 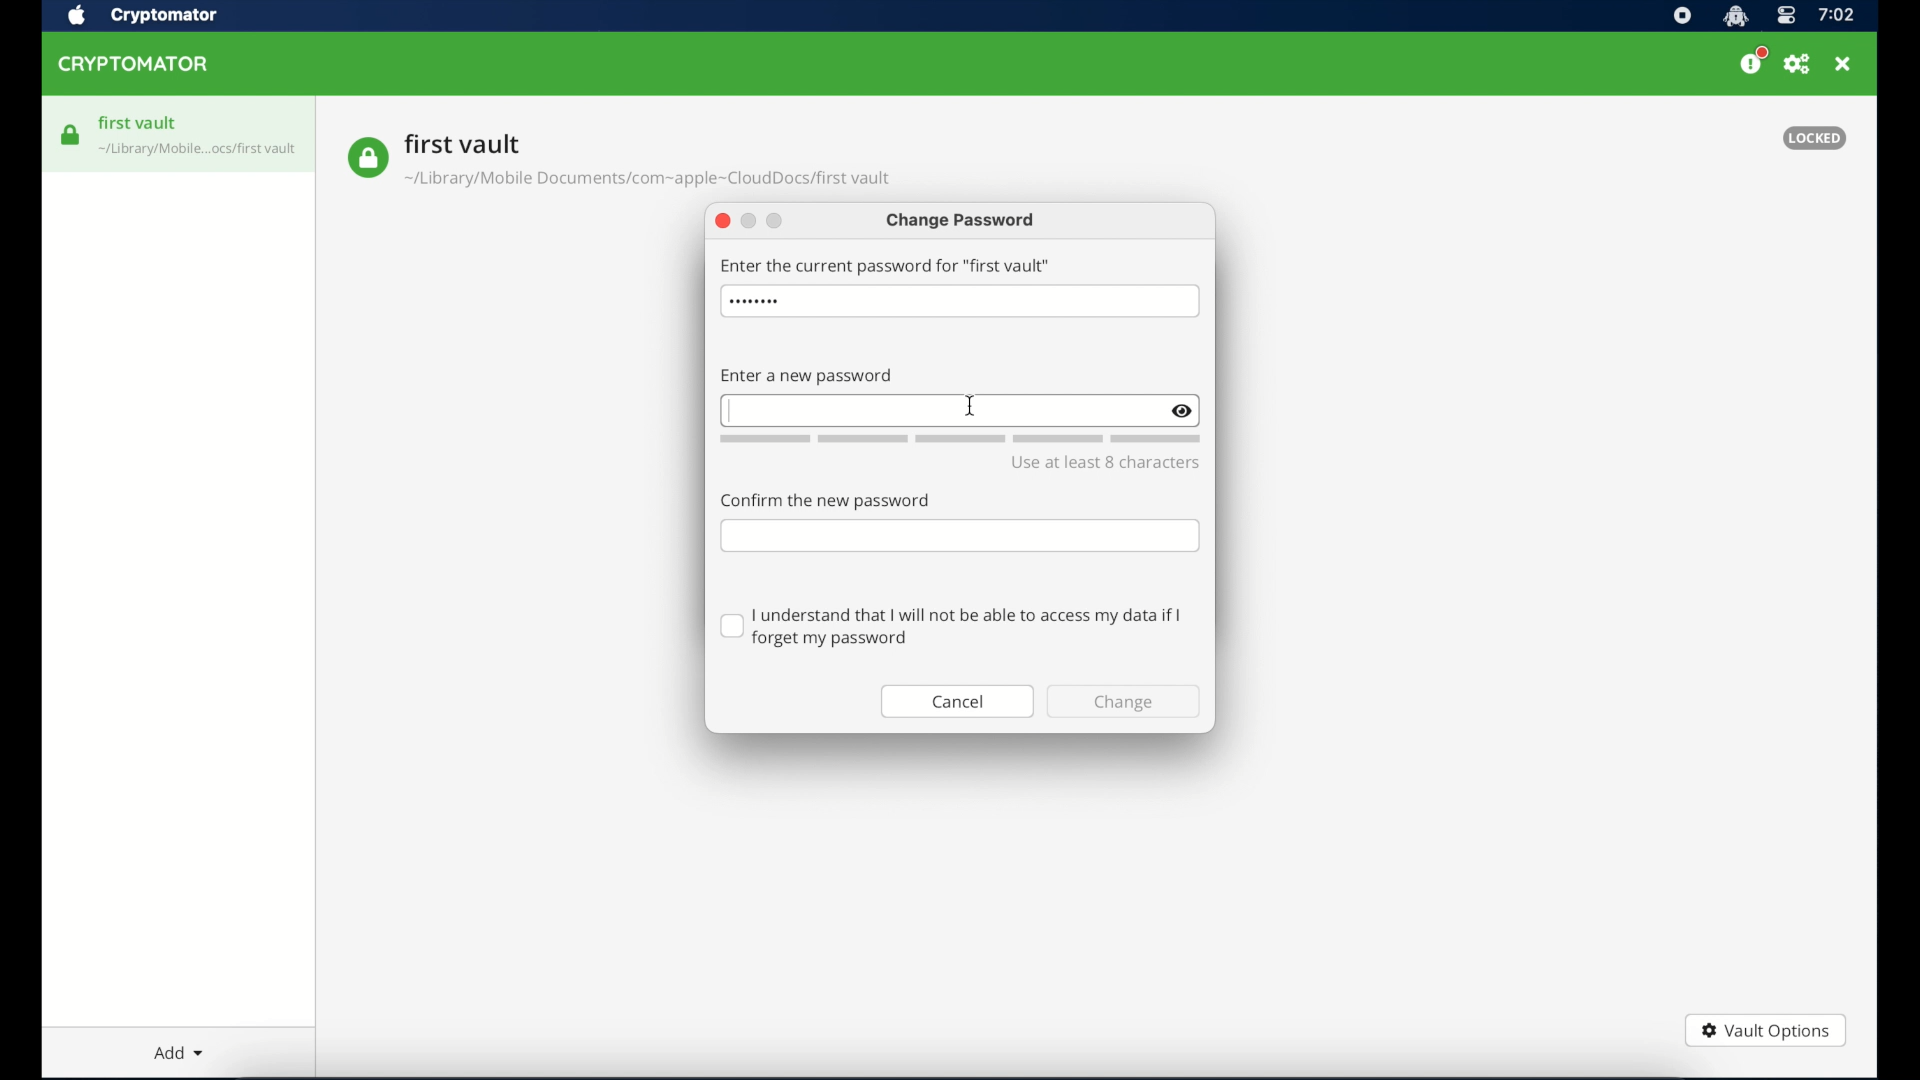 What do you see at coordinates (1753, 61) in the screenshot?
I see `please consider donating` at bounding box center [1753, 61].